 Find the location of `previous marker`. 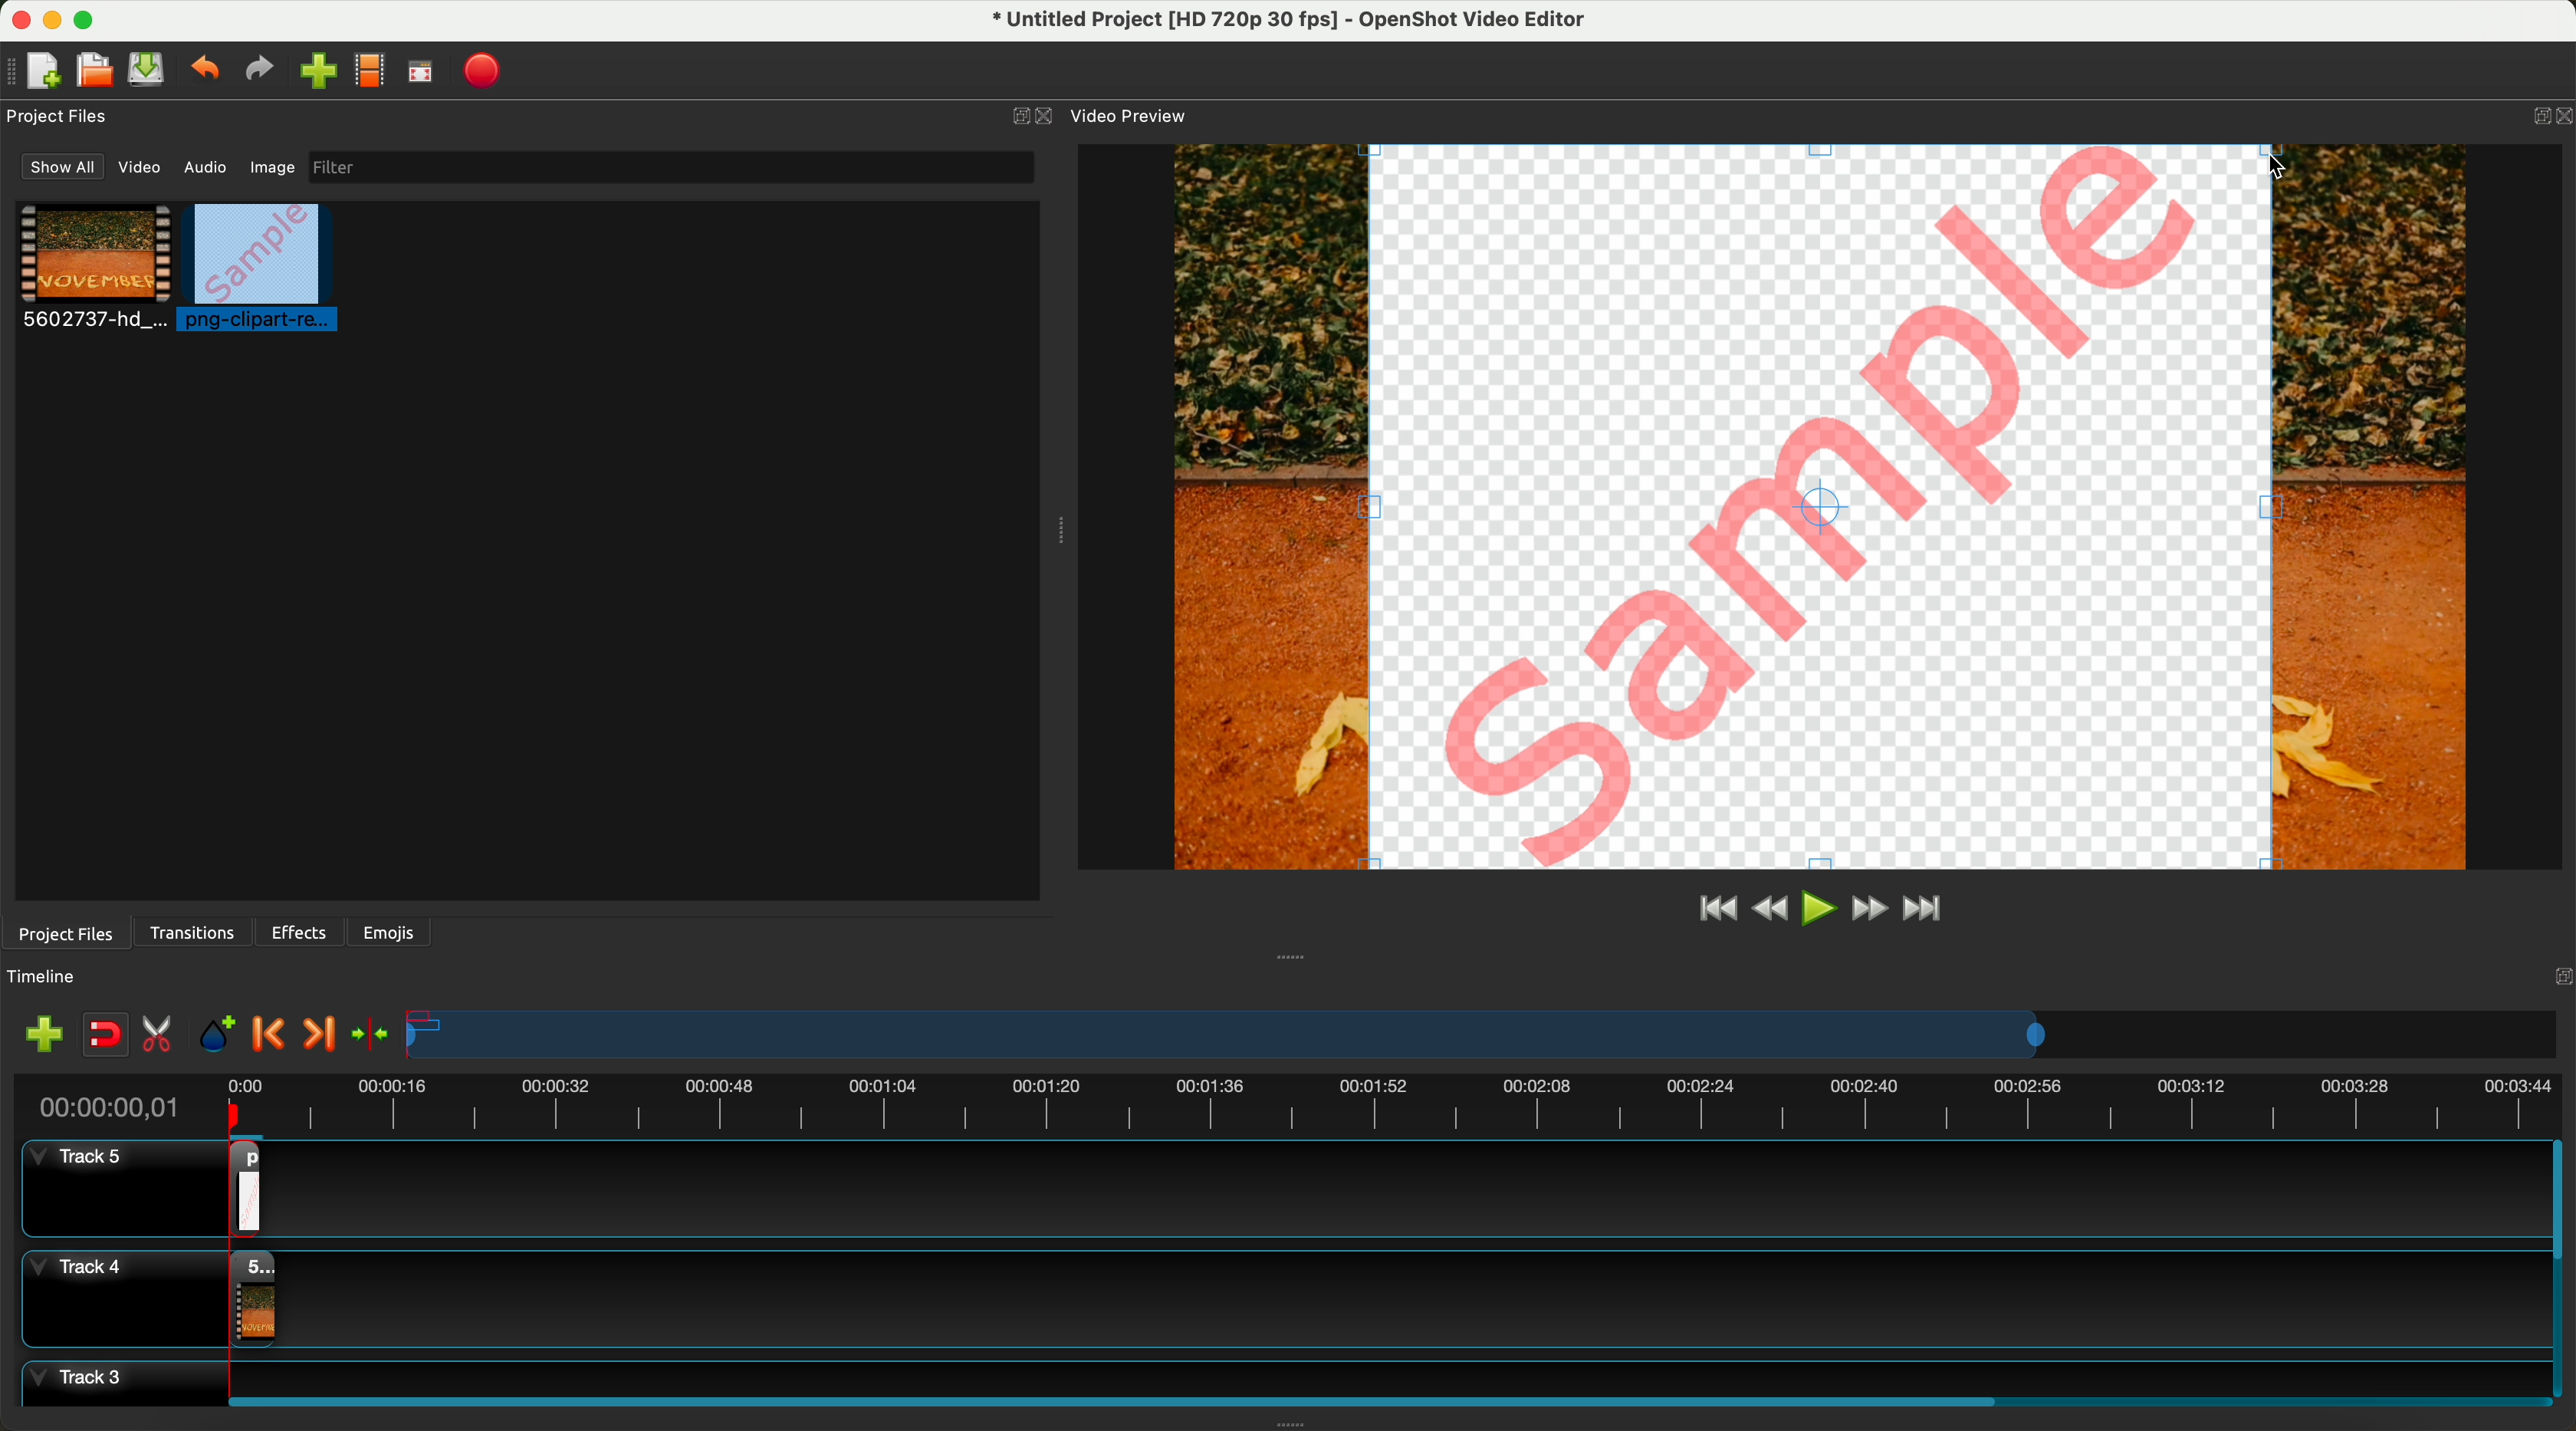

previous marker is located at coordinates (274, 1035).